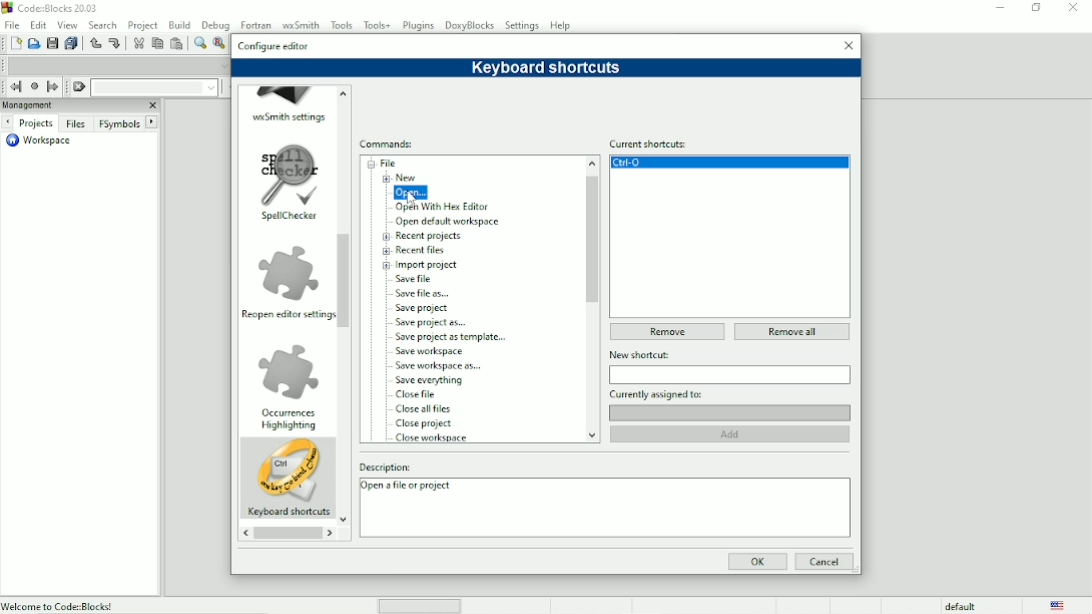 This screenshot has width=1092, height=614. What do you see at coordinates (423, 293) in the screenshot?
I see `Save file as` at bounding box center [423, 293].